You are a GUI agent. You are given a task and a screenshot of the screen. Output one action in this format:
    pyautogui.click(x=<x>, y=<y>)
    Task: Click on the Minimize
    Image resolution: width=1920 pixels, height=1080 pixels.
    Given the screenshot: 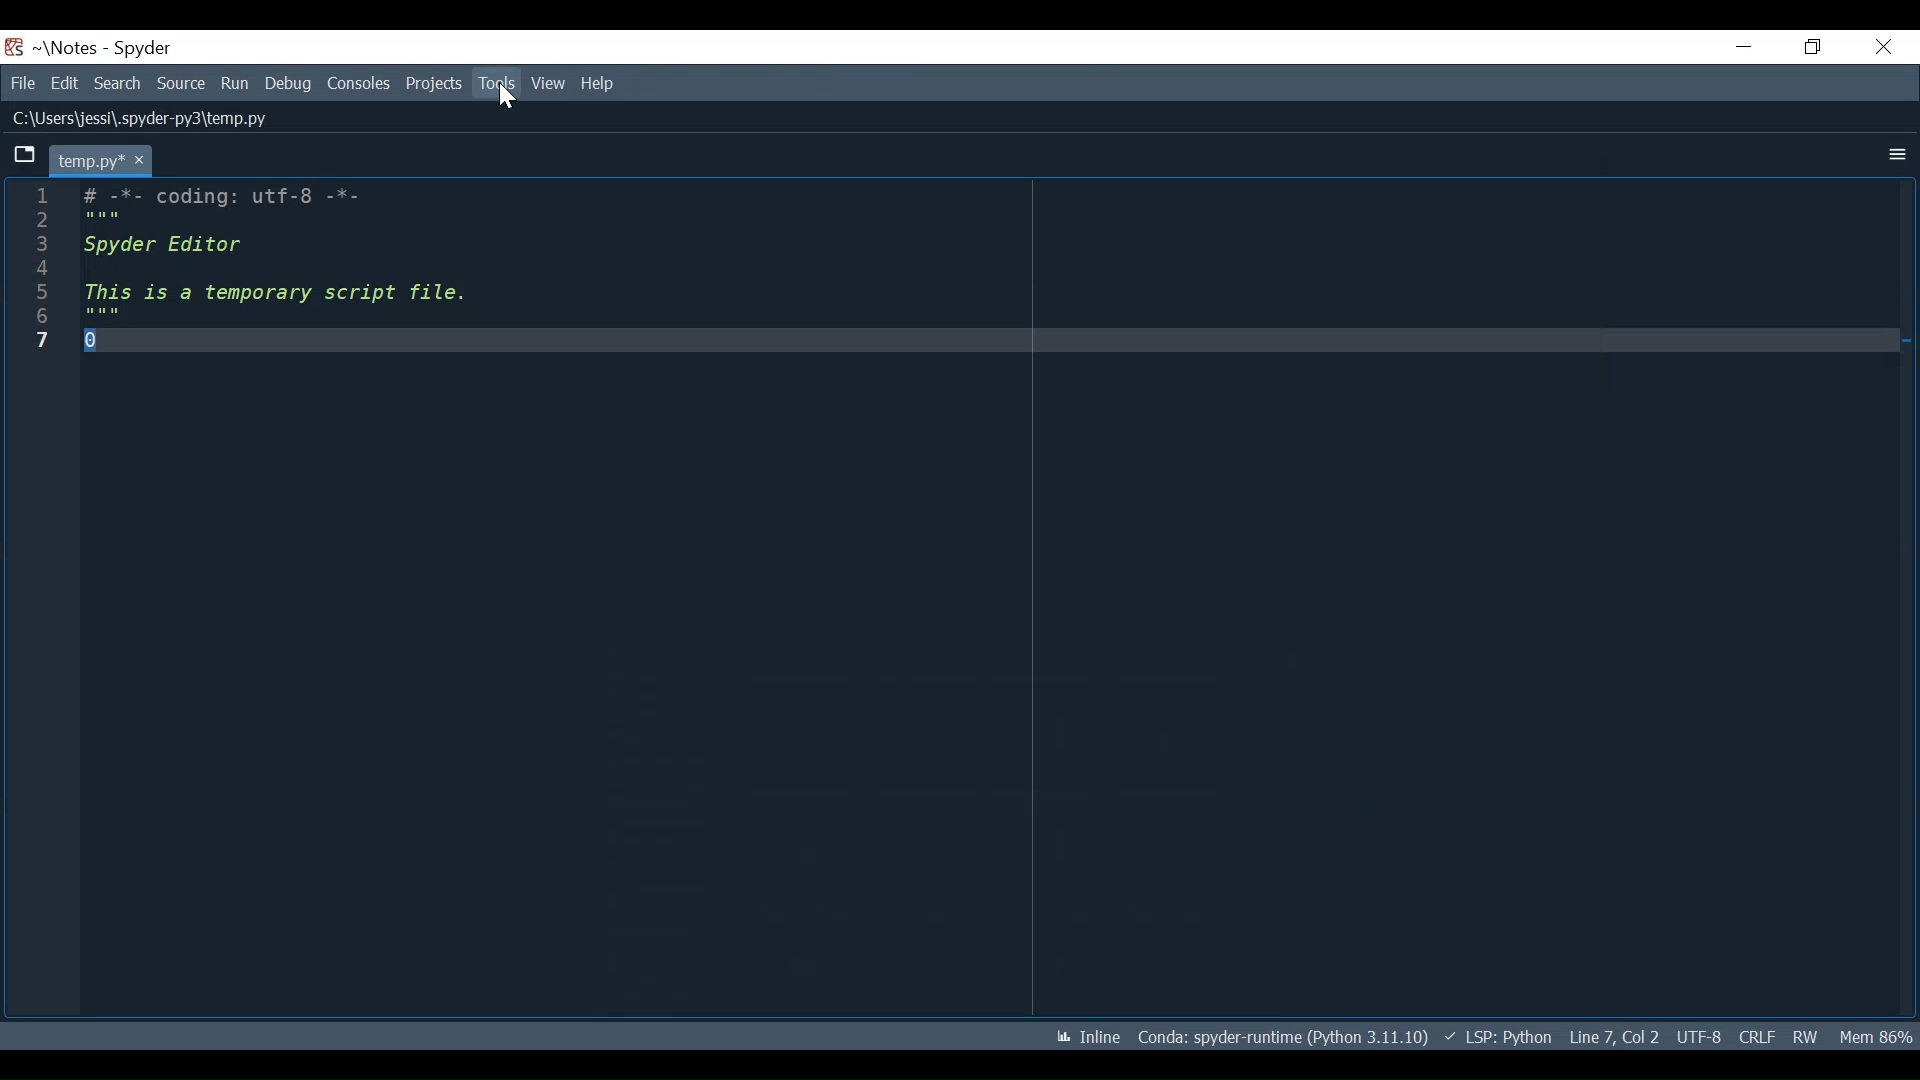 What is the action you would take?
    pyautogui.click(x=1733, y=46)
    